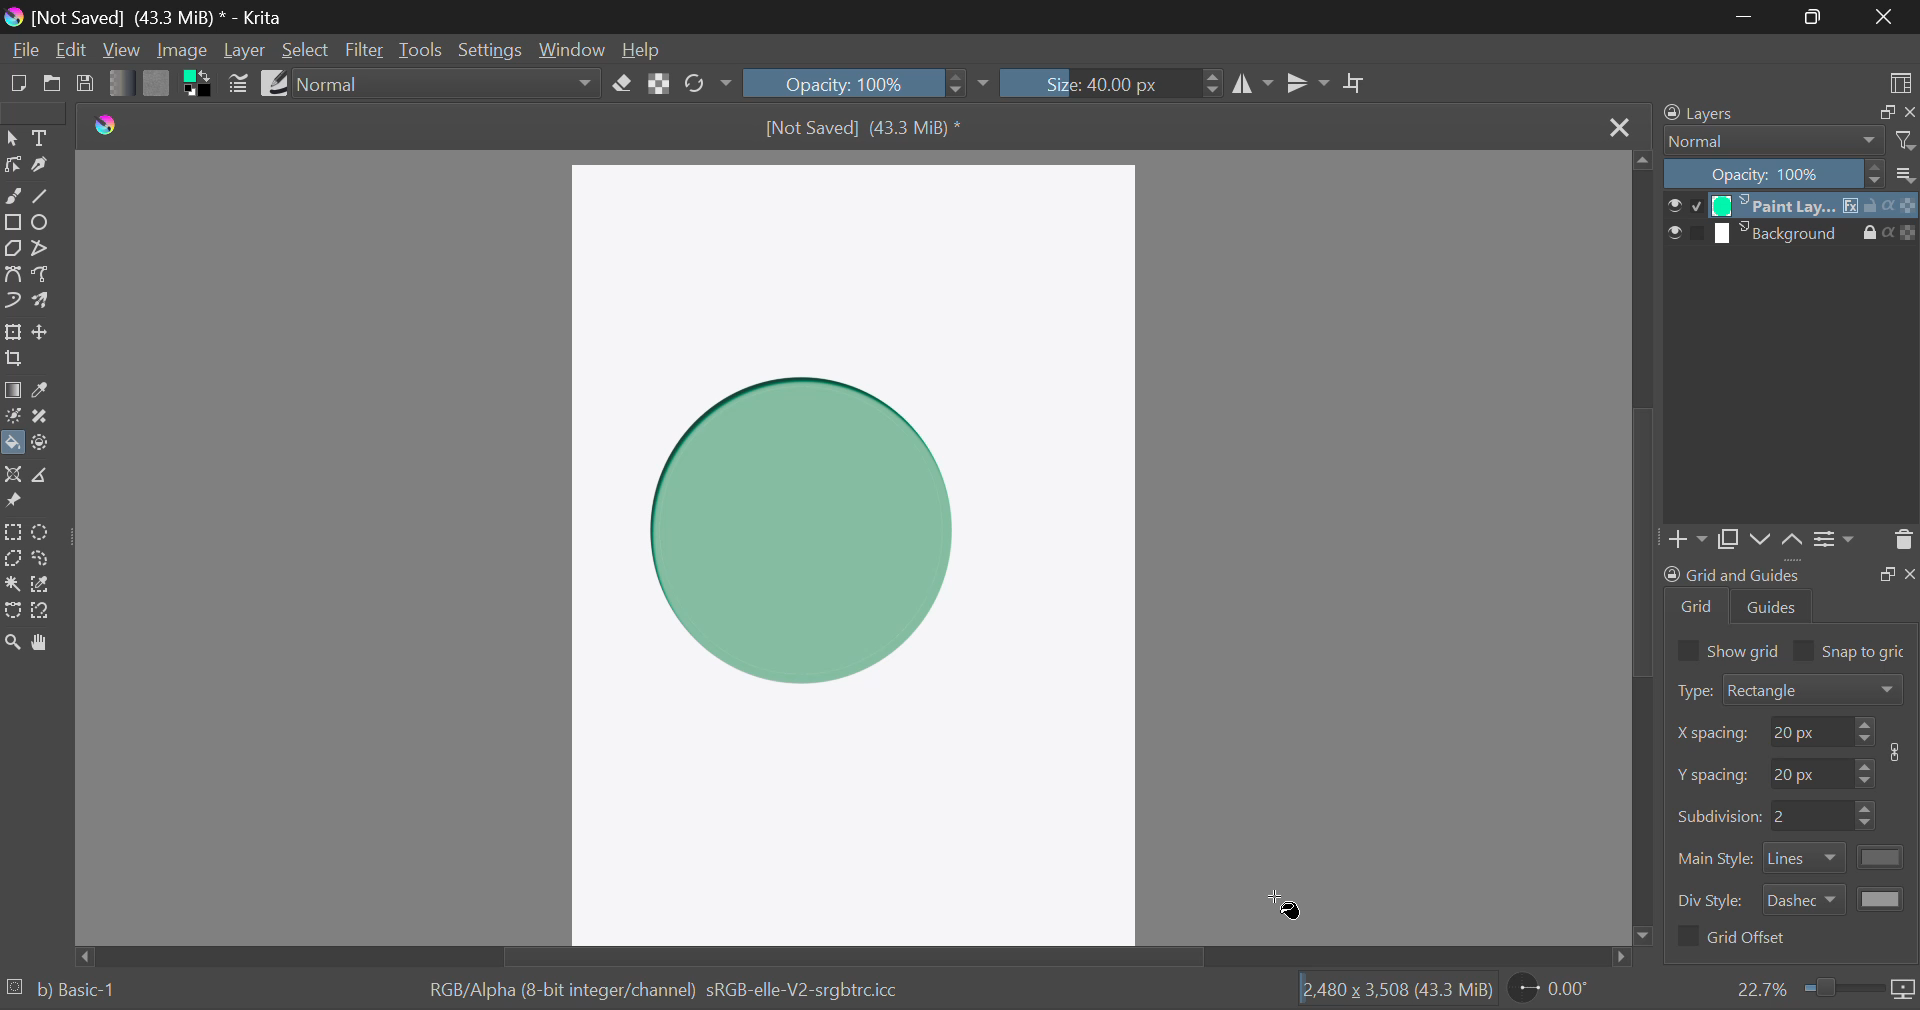 Image resolution: width=1920 pixels, height=1010 pixels. Describe the element at coordinates (42, 247) in the screenshot. I see `Polyline` at that location.